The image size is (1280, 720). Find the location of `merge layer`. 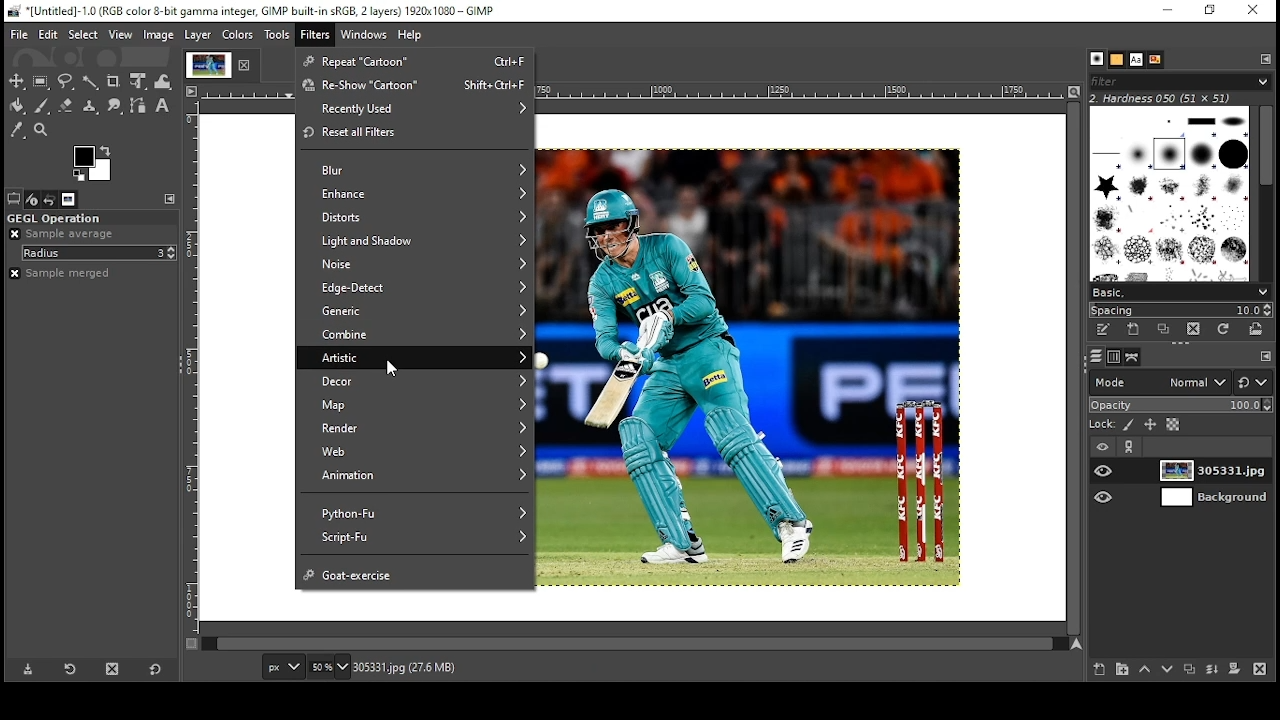

merge layer is located at coordinates (1213, 671).